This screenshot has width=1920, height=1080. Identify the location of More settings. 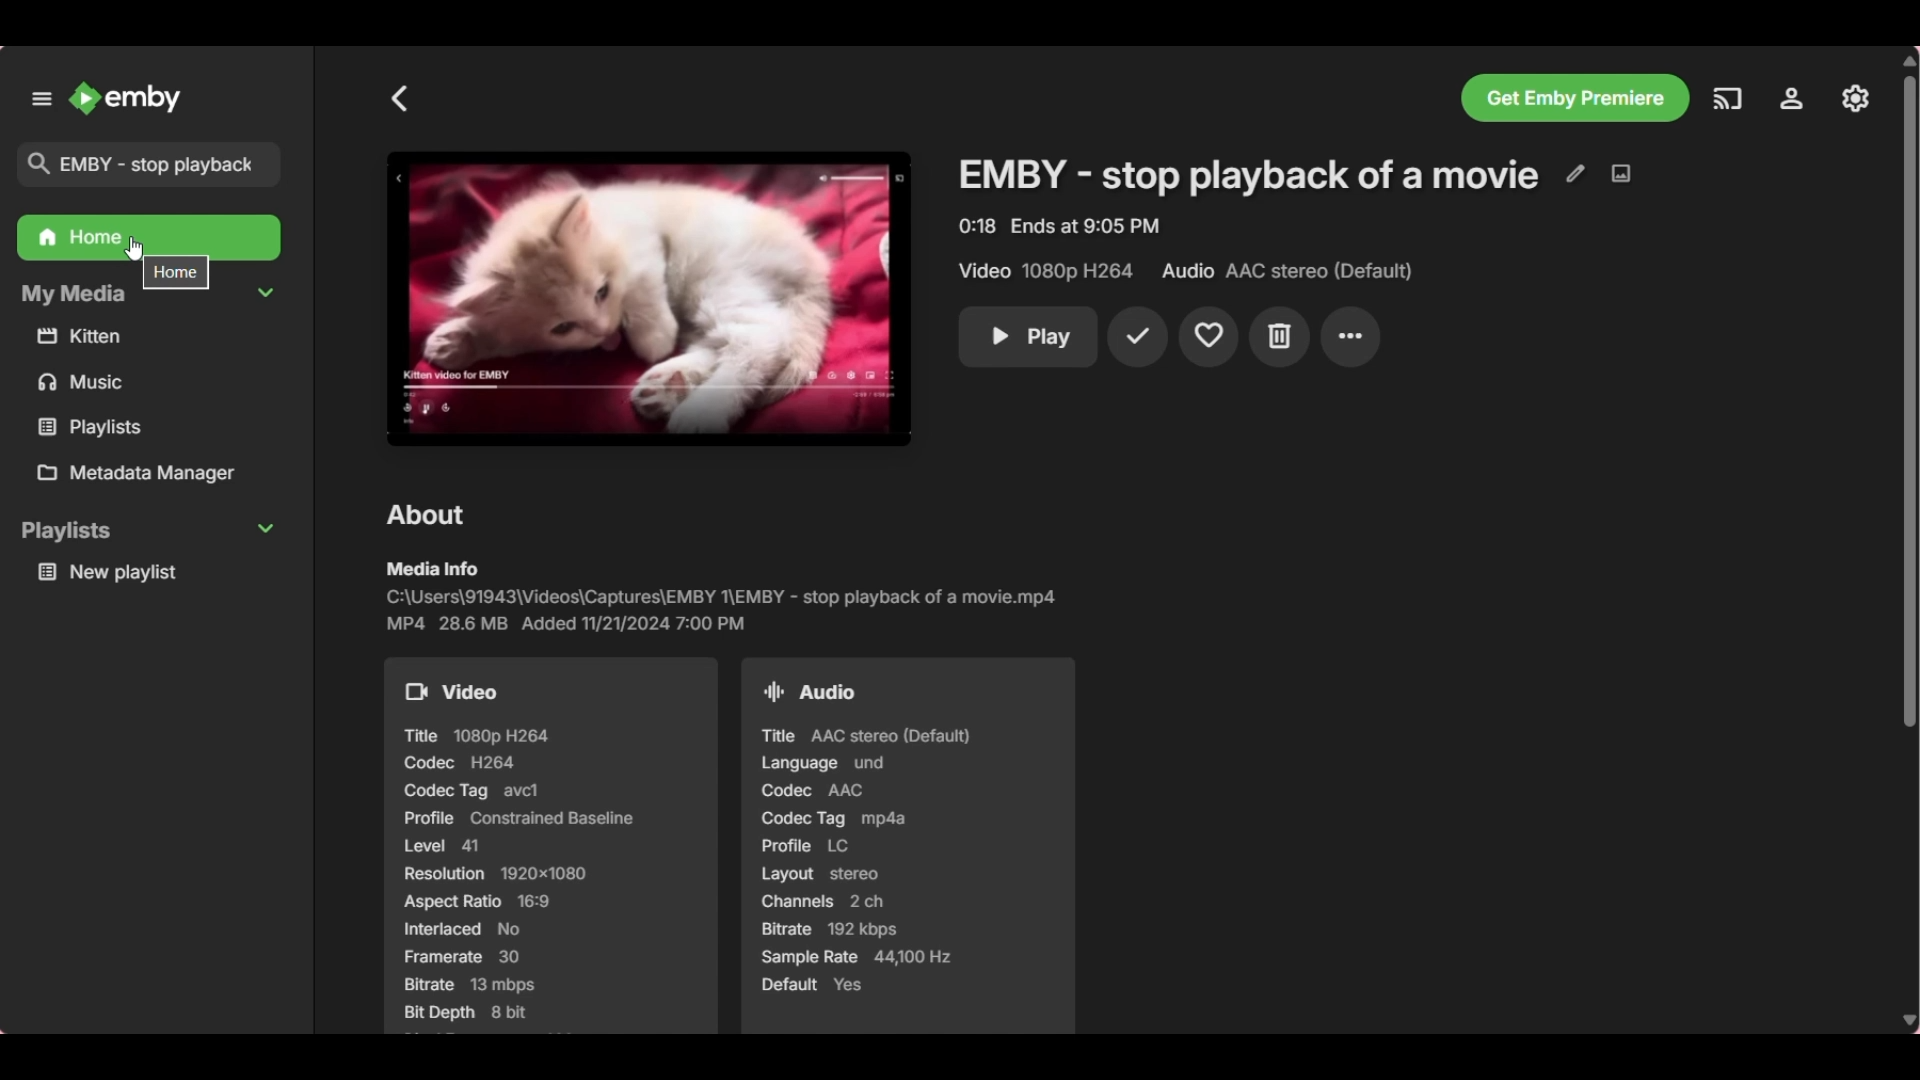
(1352, 337).